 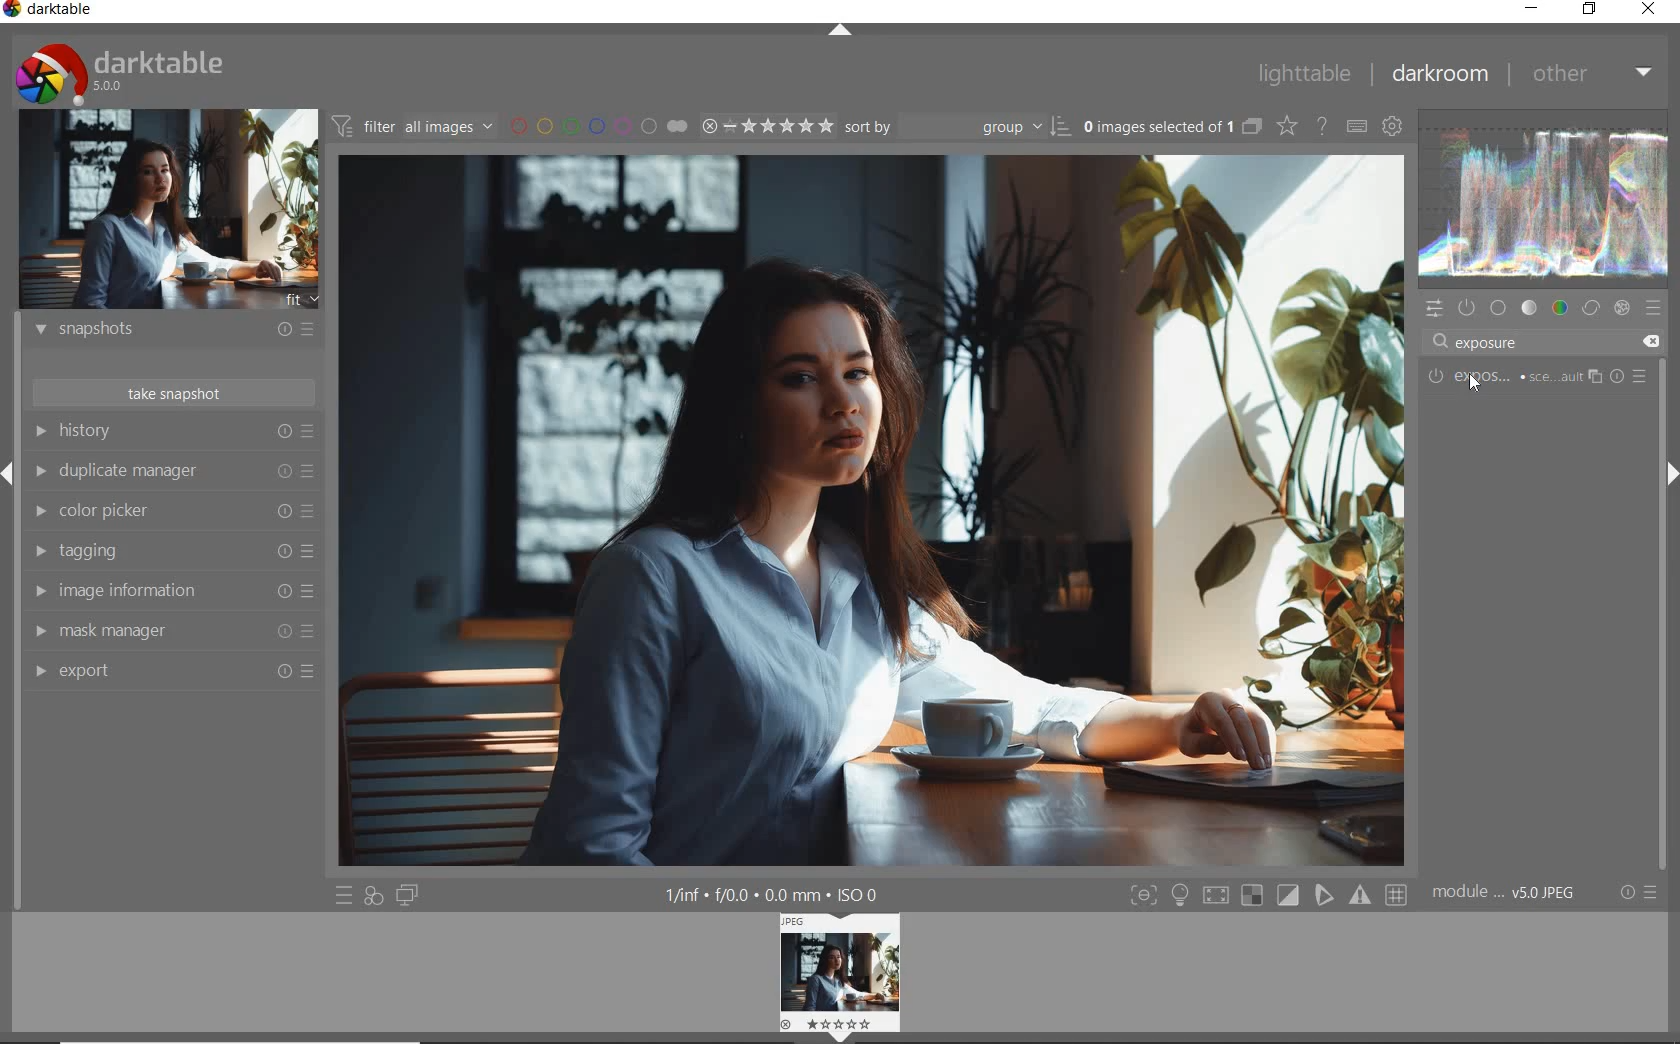 I want to click on color picker, so click(x=175, y=511).